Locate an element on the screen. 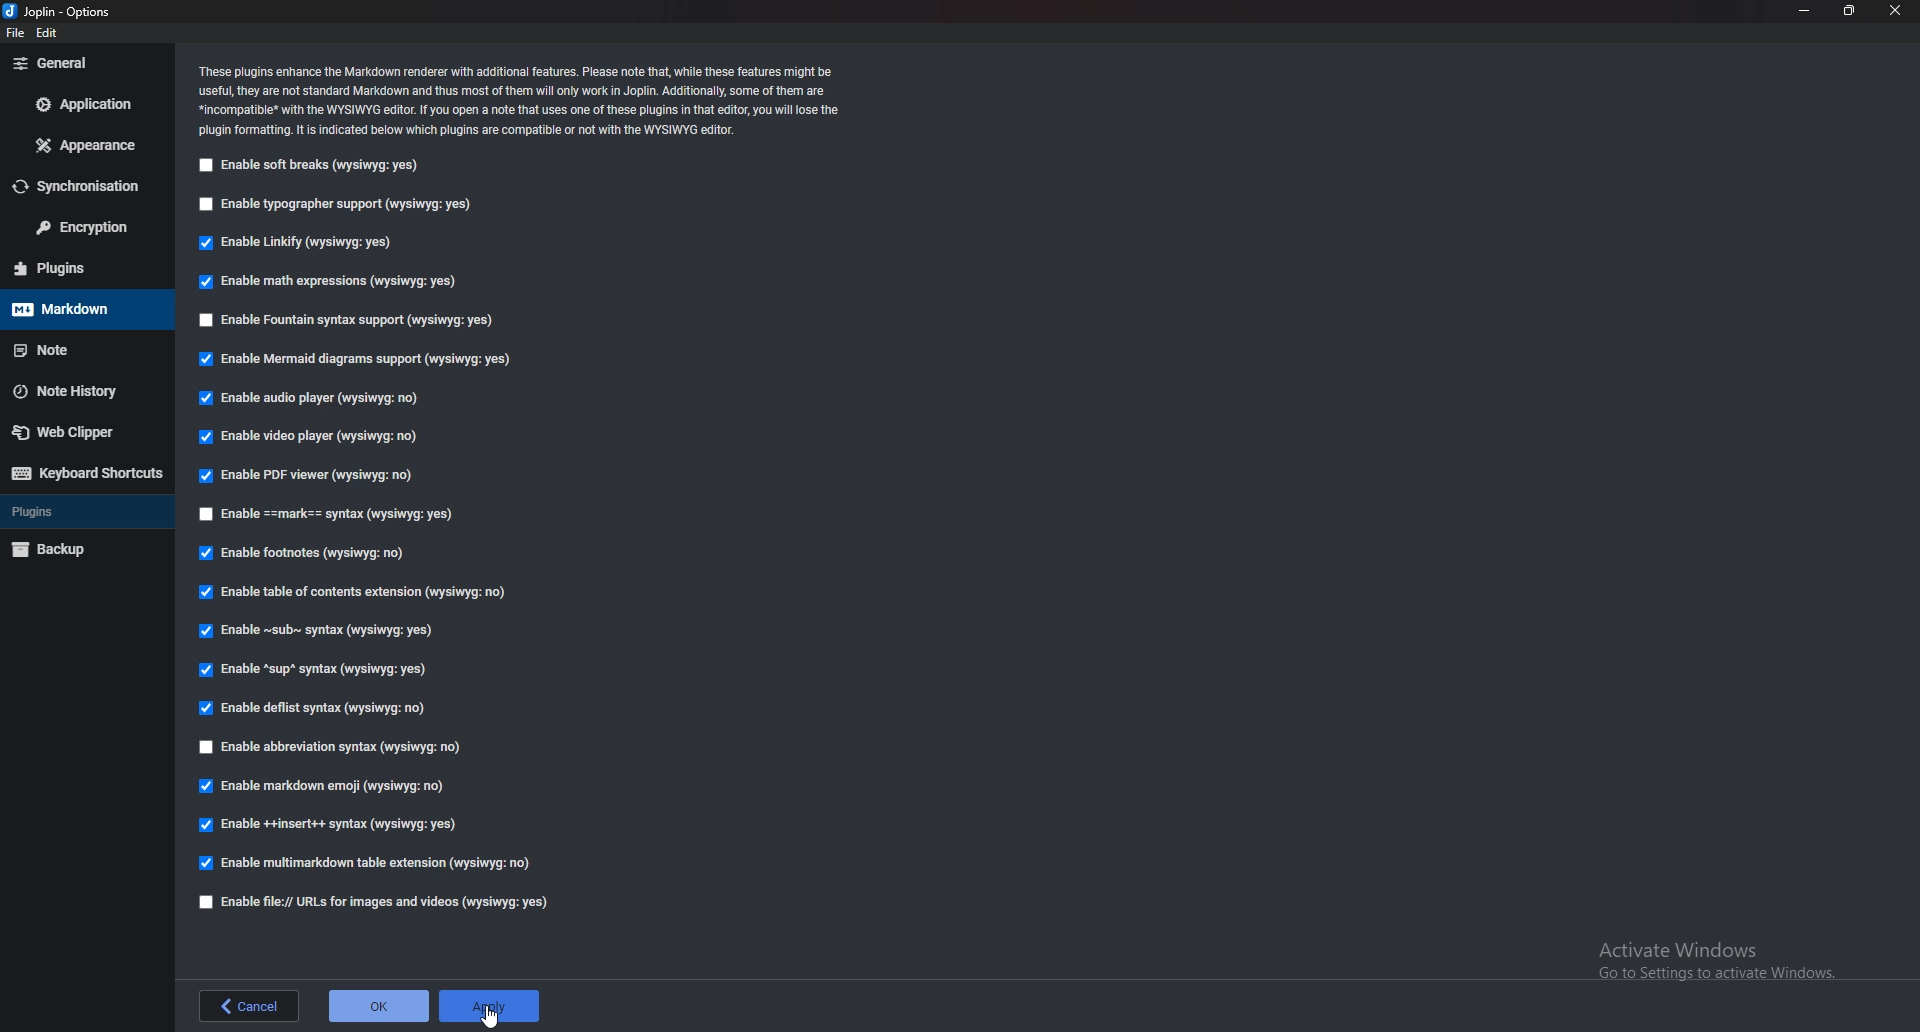 This screenshot has height=1032, width=1920. Keyboard shortcuts is located at coordinates (87, 473).